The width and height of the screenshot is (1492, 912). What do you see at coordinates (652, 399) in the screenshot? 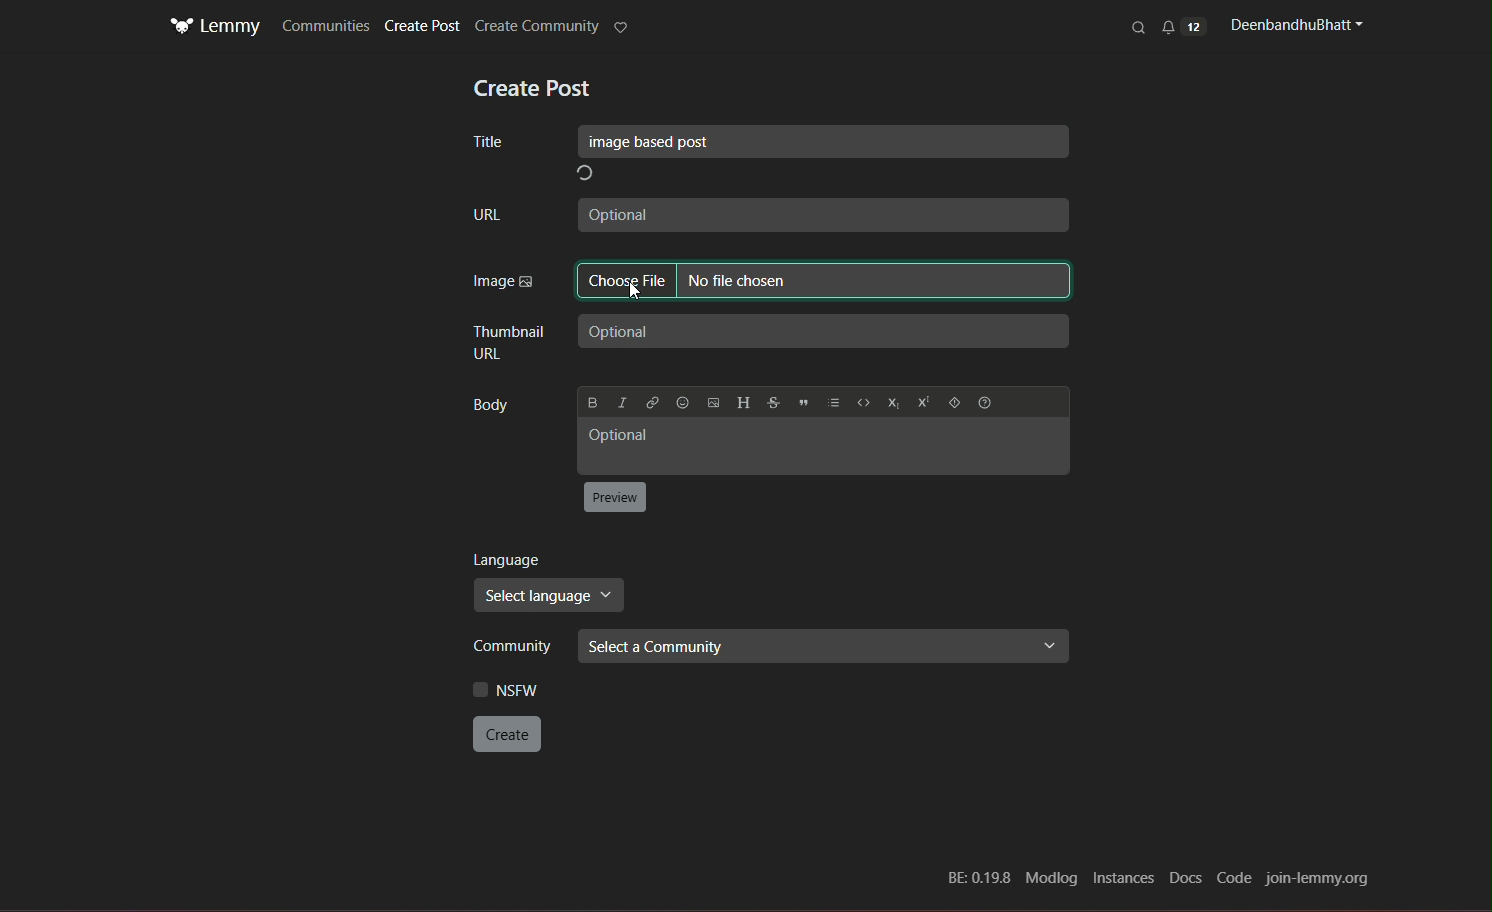
I see `link` at bounding box center [652, 399].